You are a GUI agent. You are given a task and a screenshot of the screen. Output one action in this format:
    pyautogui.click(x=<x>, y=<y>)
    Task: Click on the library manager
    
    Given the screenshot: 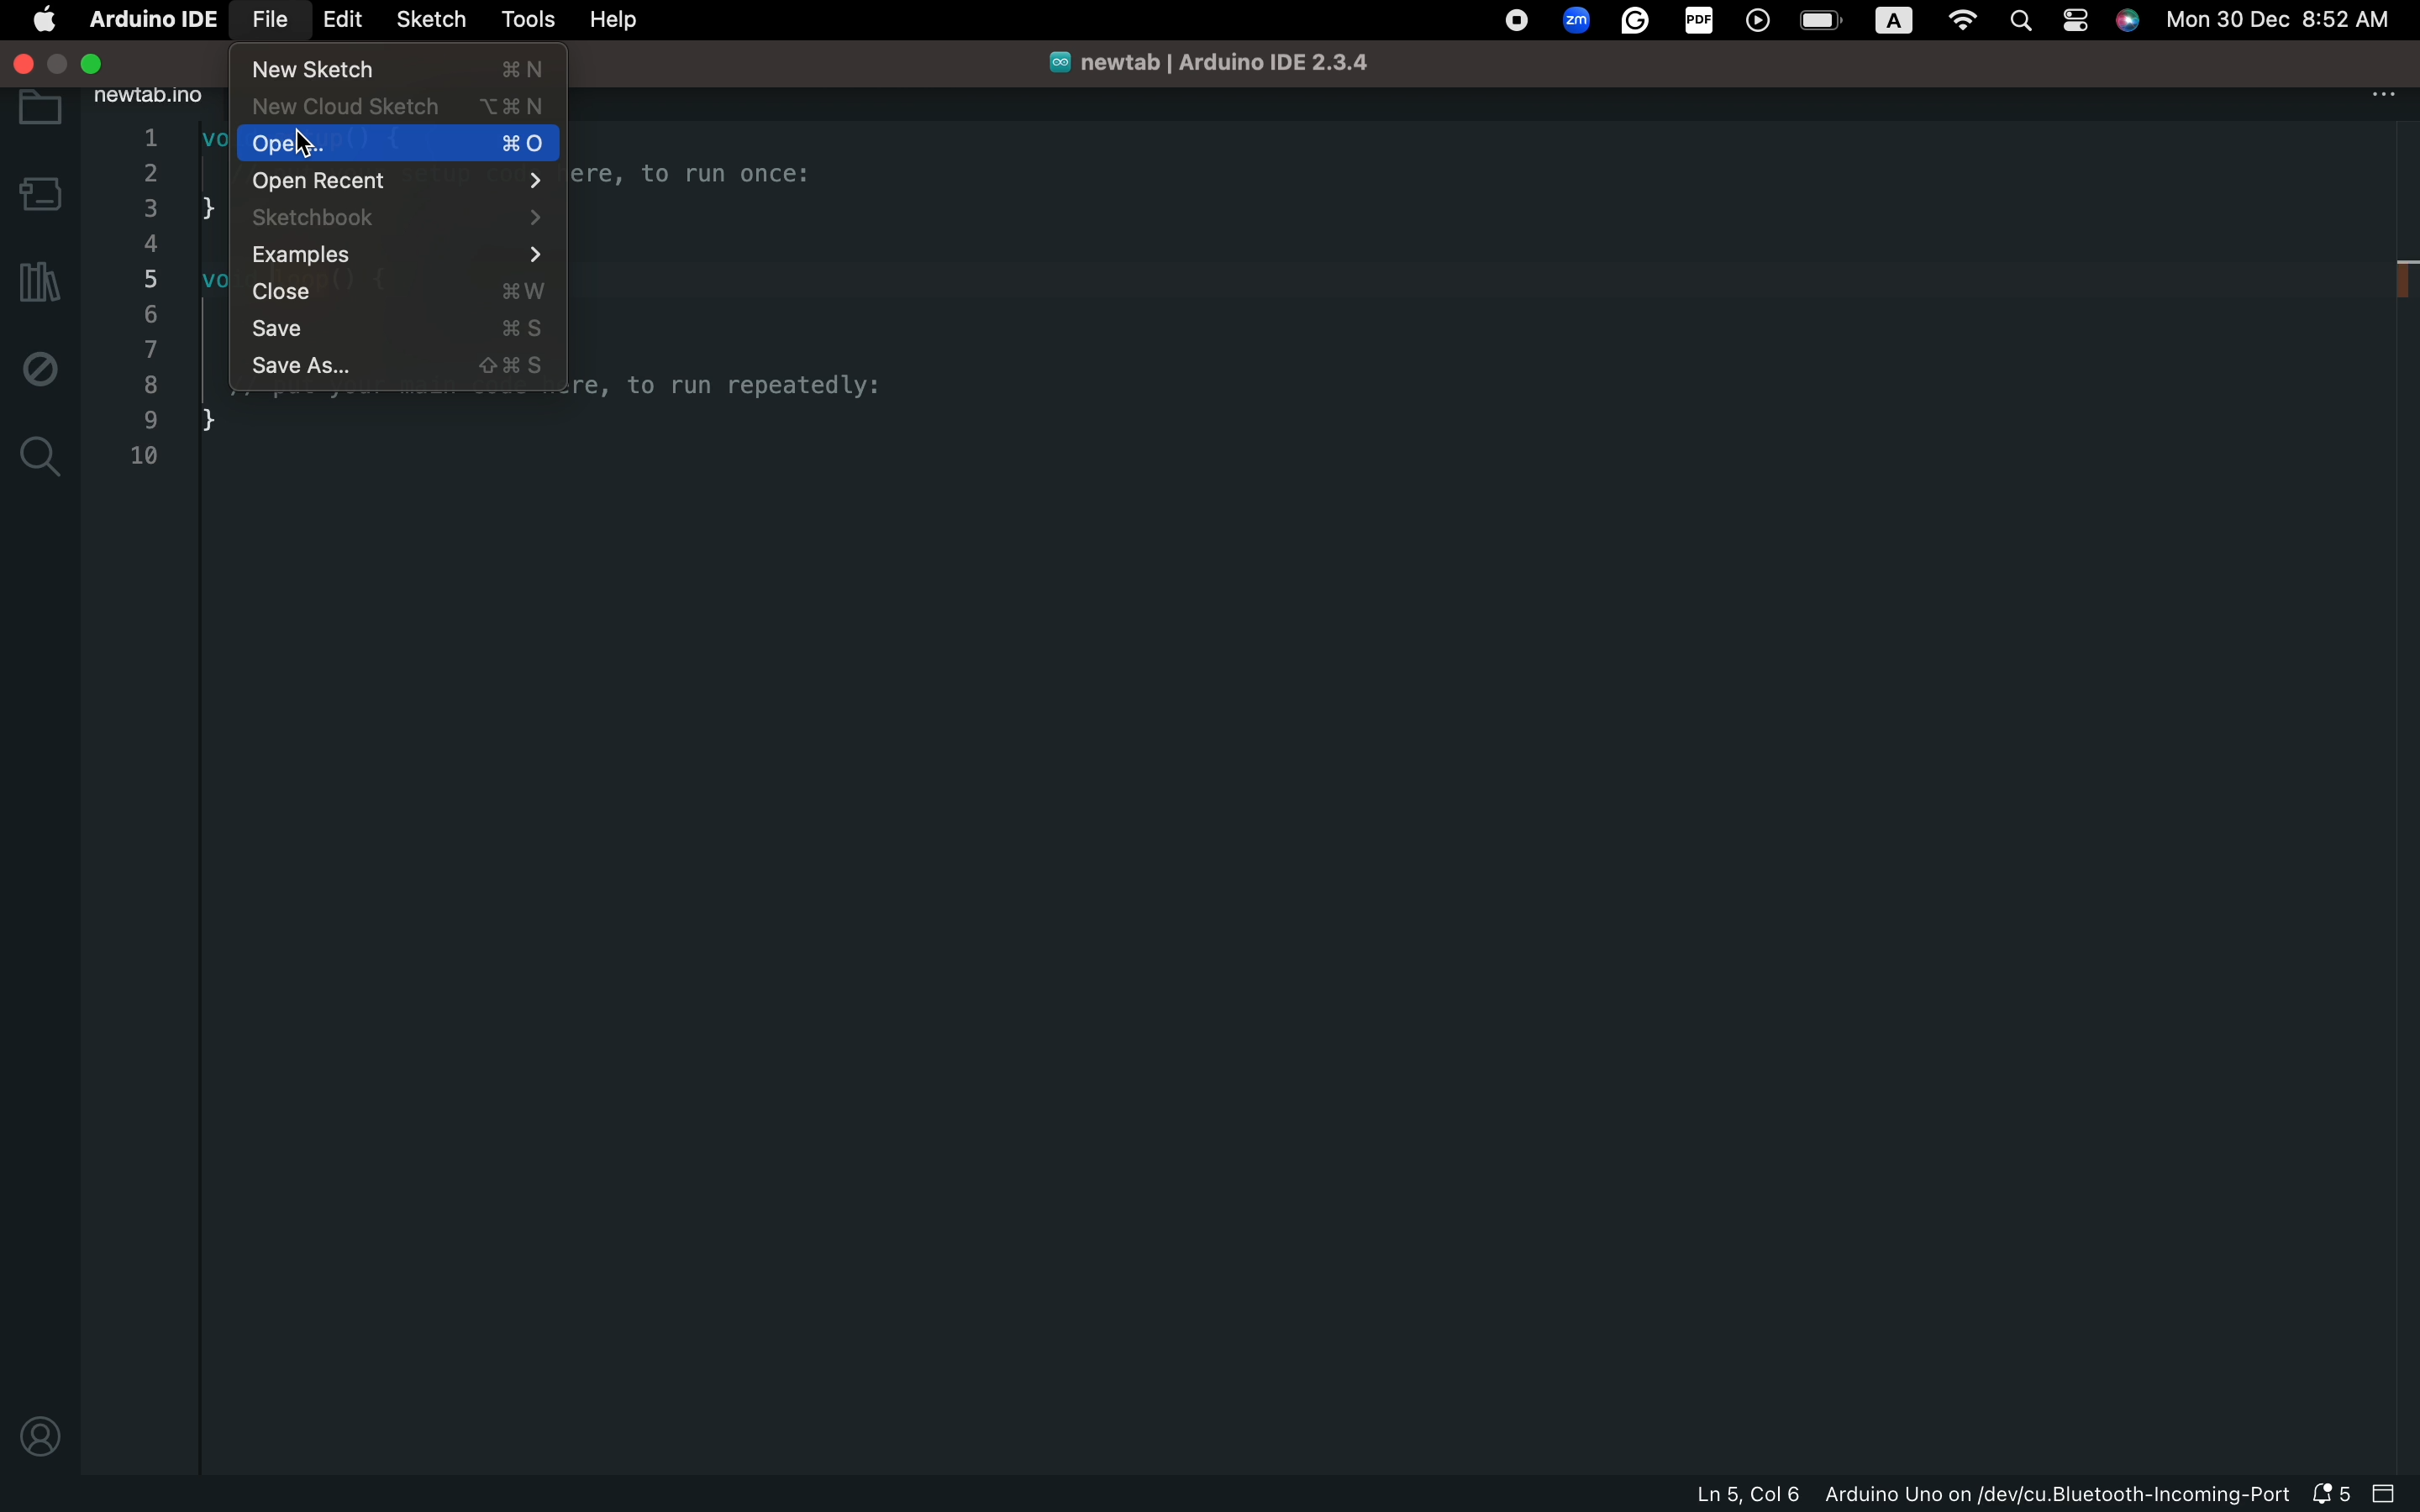 What is the action you would take?
    pyautogui.click(x=35, y=276)
    